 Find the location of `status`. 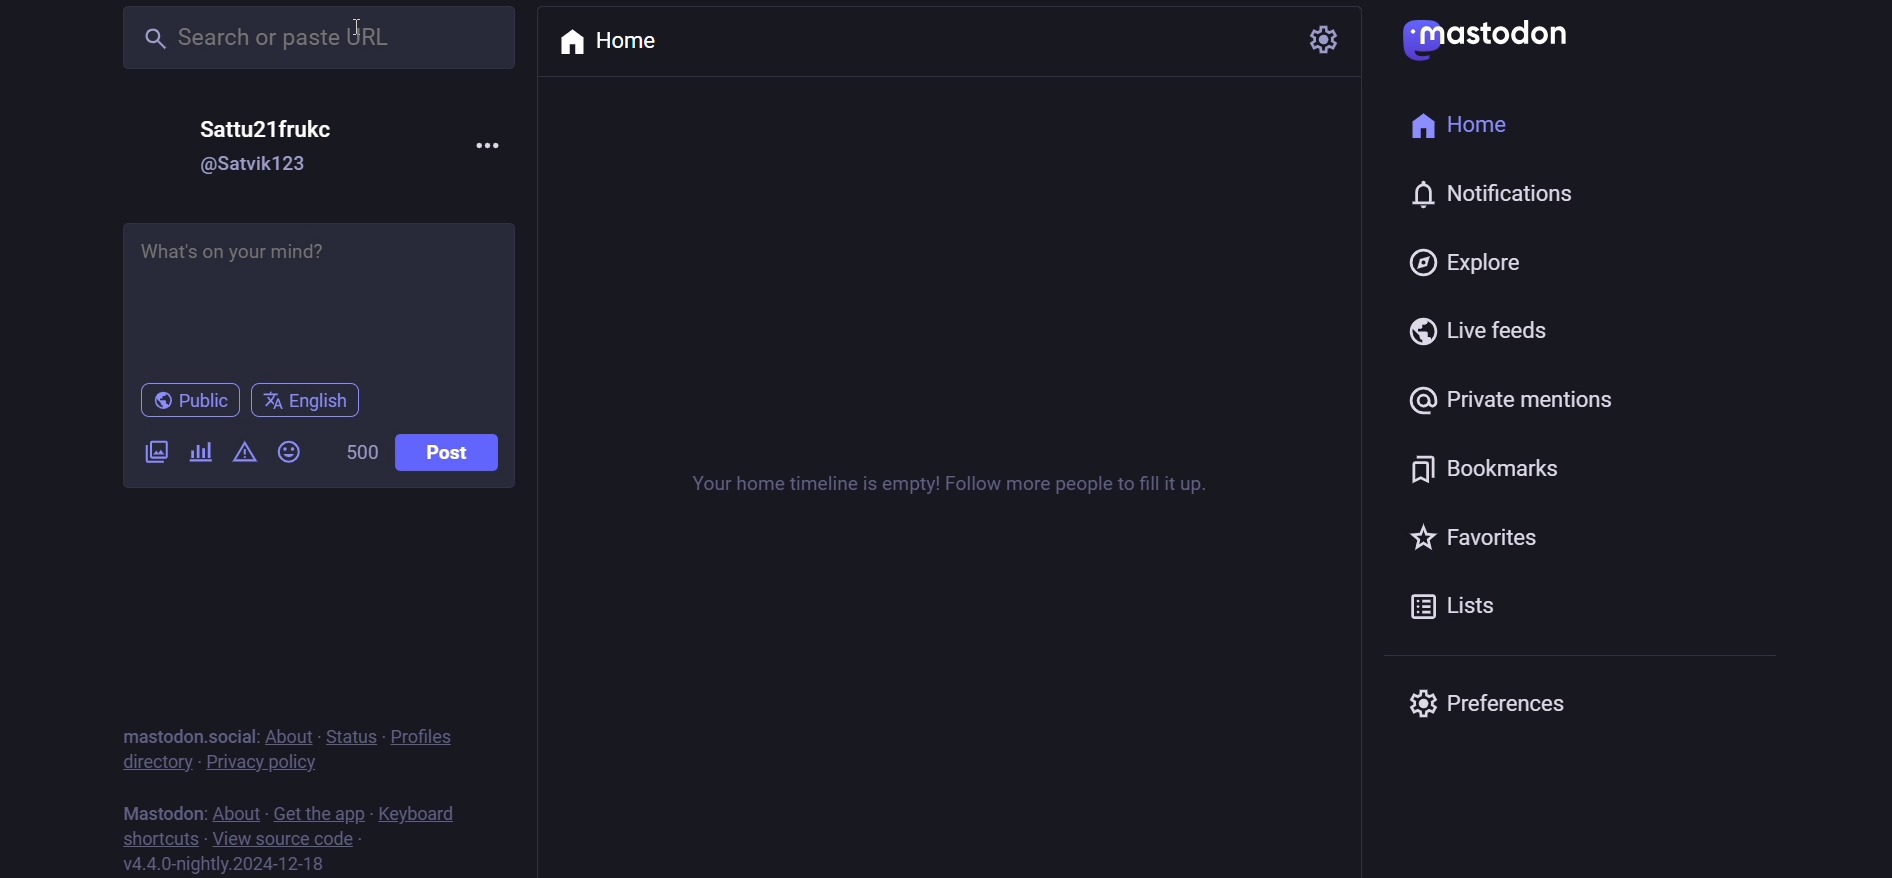

status is located at coordinates (348, 732).